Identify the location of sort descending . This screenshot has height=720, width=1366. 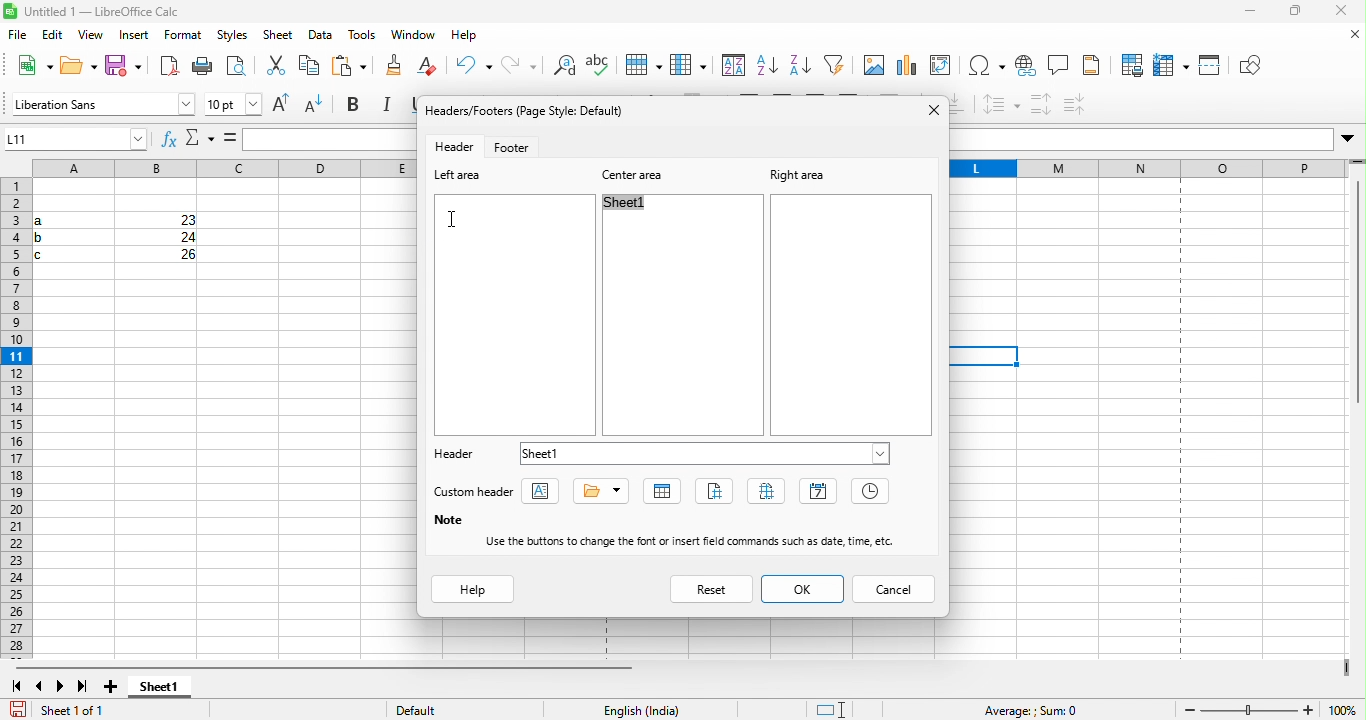
(767, 65).